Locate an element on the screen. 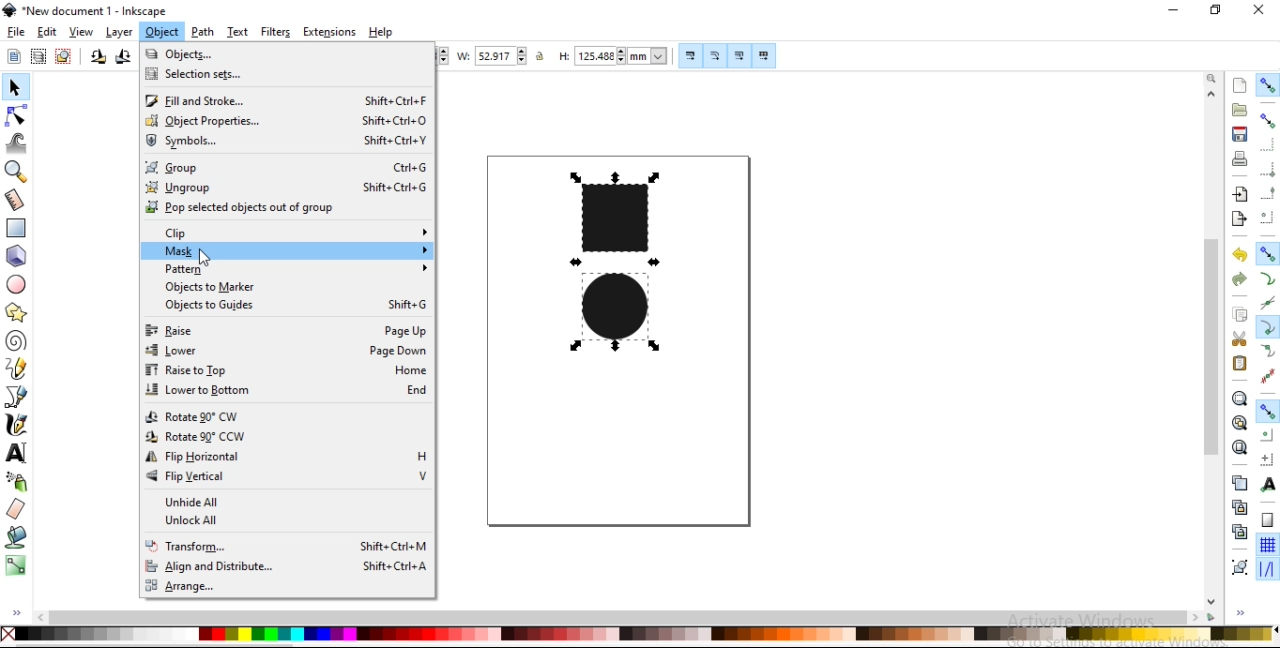  view is located at coordinates (80, 32).